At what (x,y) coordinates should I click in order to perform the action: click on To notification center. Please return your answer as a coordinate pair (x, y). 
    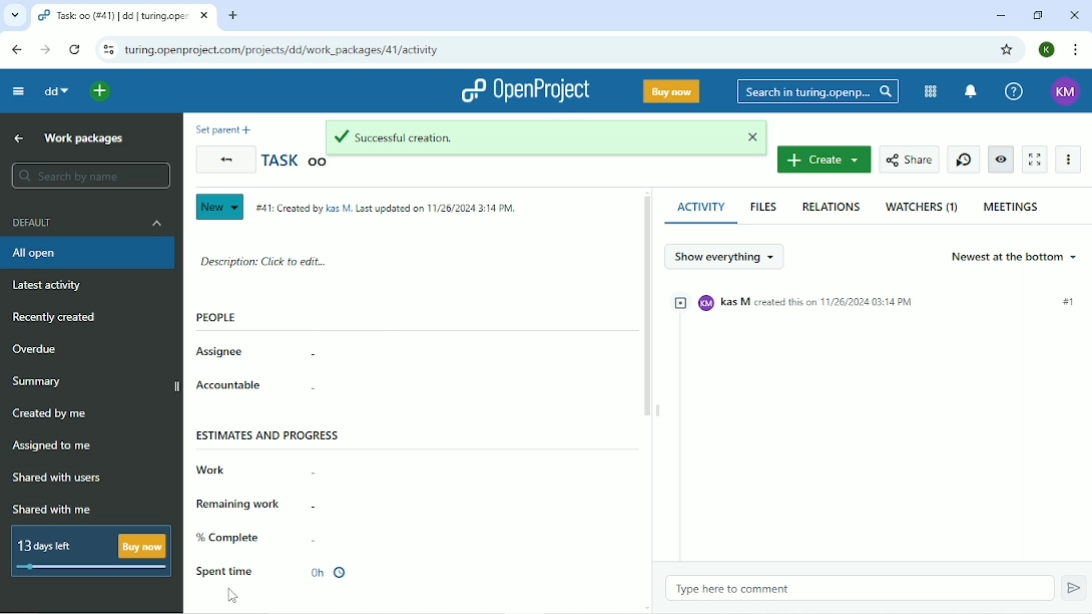
    Looking at the image, I should click on (971, 92).